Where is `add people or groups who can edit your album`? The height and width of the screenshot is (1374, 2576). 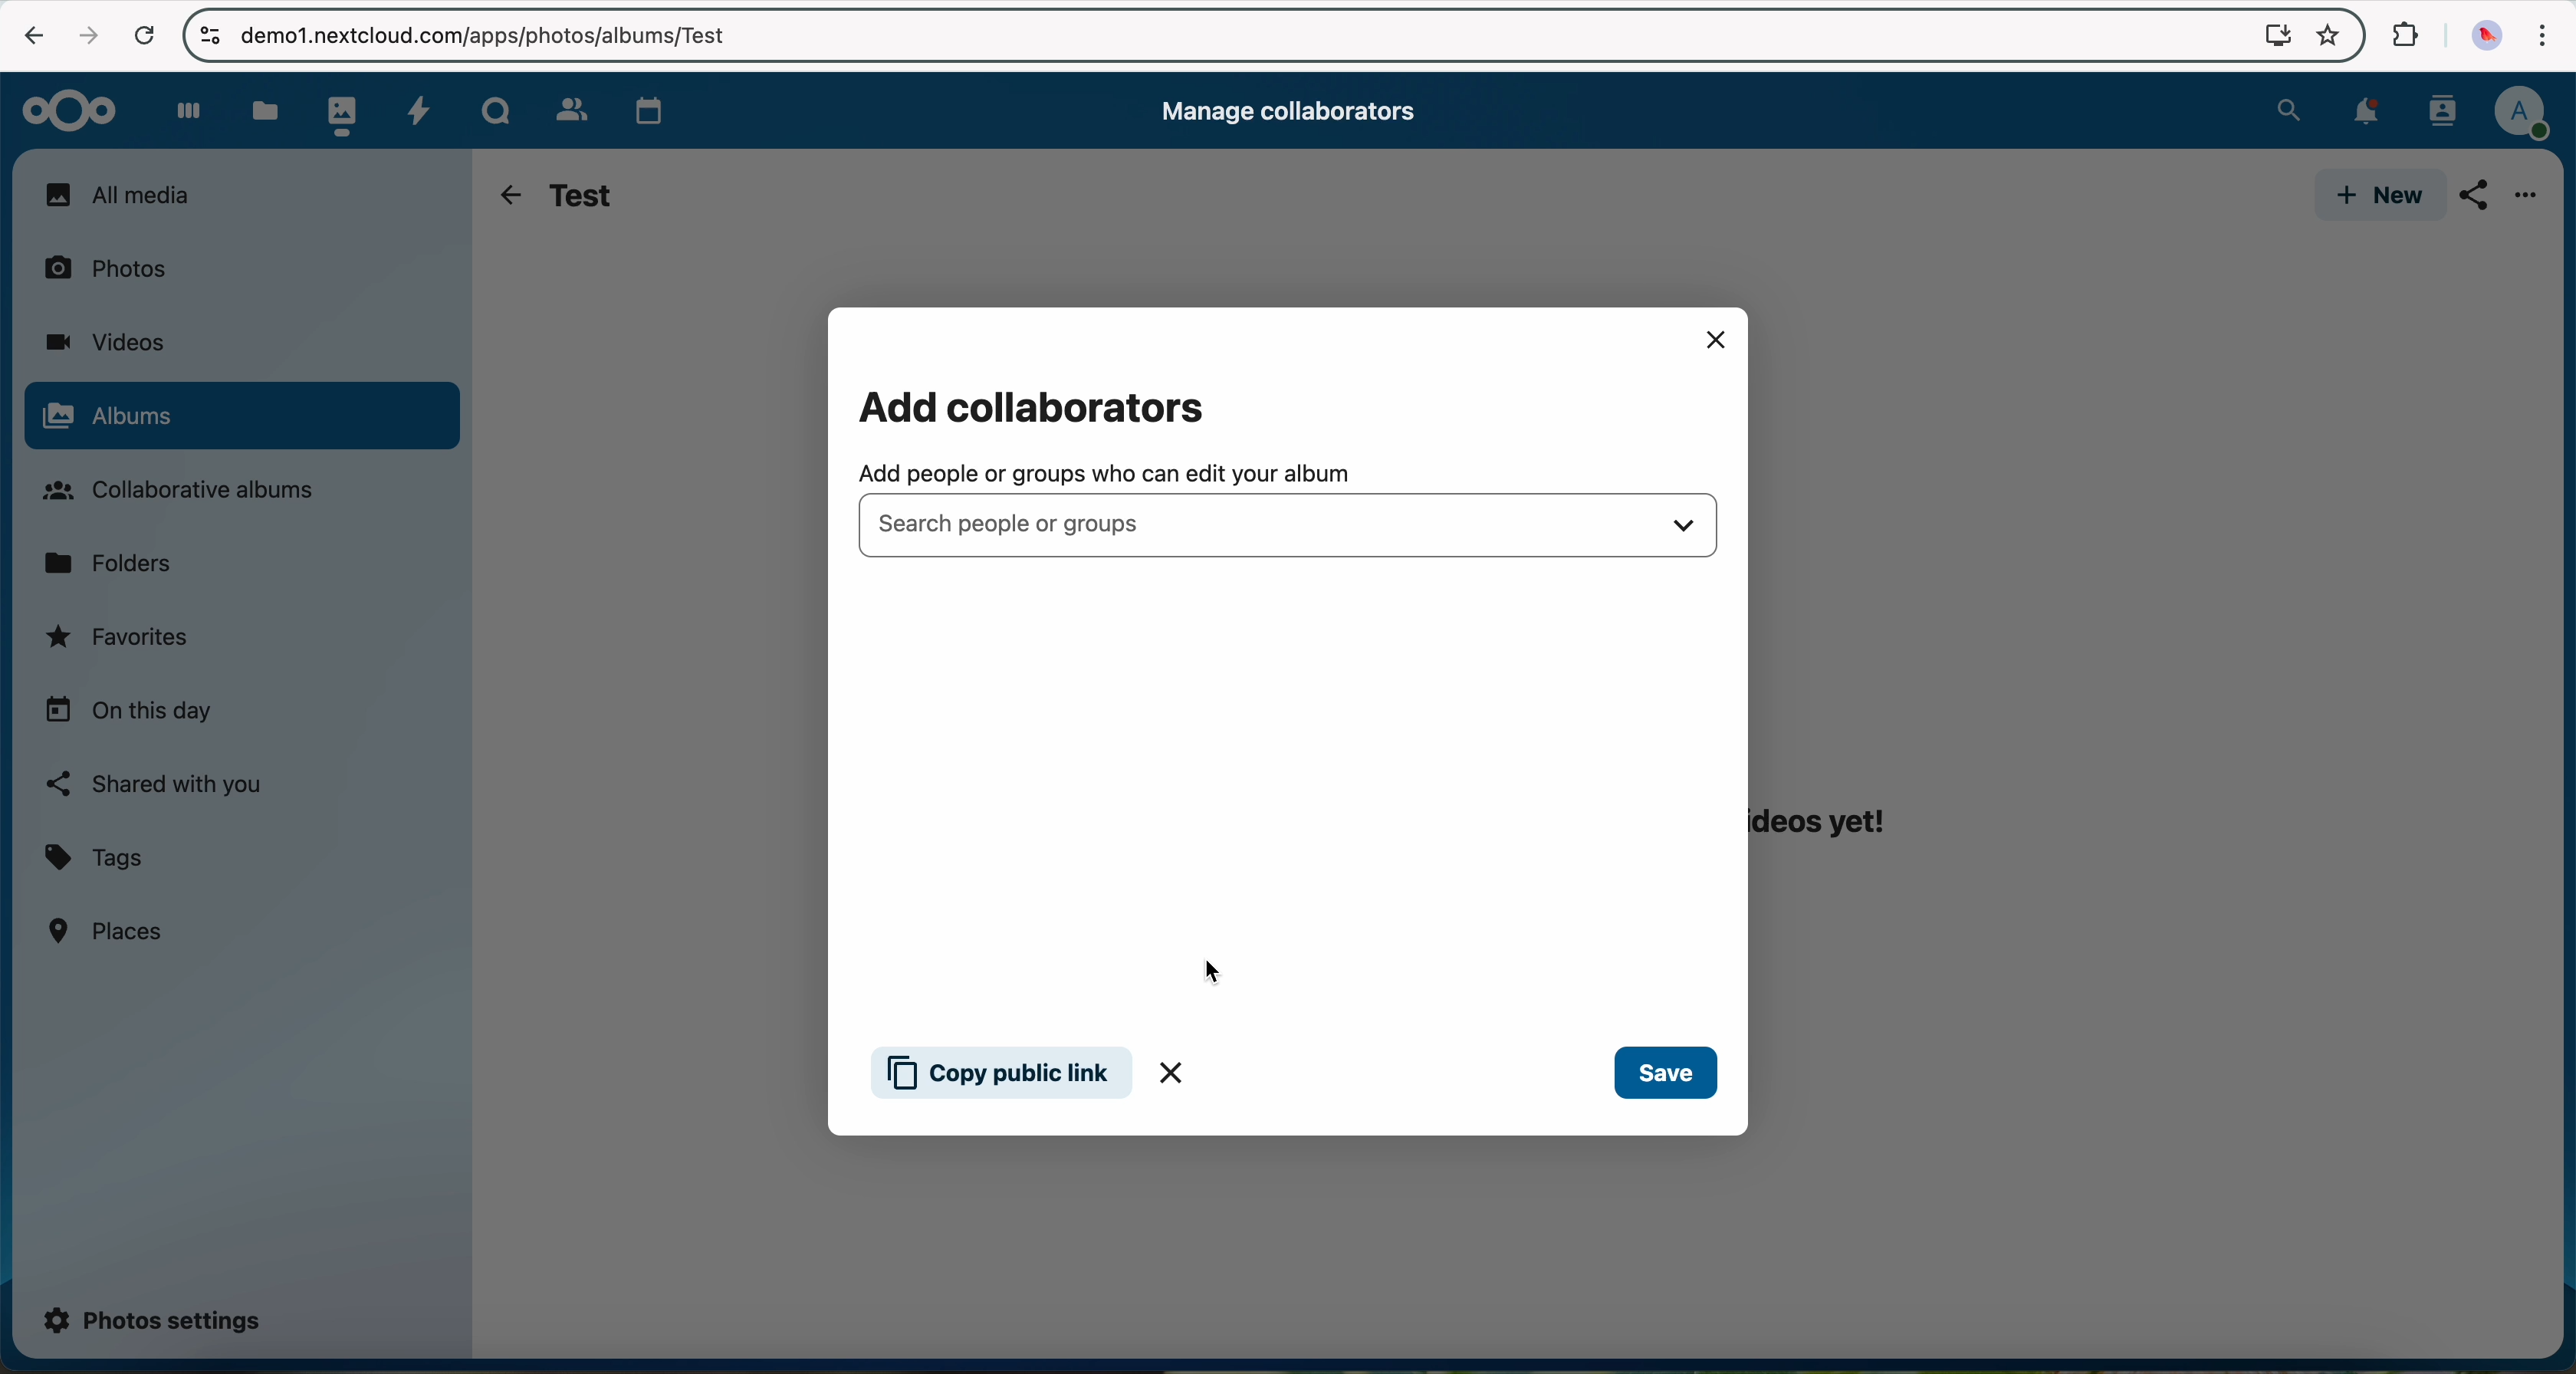
add people or groups who can edit your album is located at coordinates (1106, 473).